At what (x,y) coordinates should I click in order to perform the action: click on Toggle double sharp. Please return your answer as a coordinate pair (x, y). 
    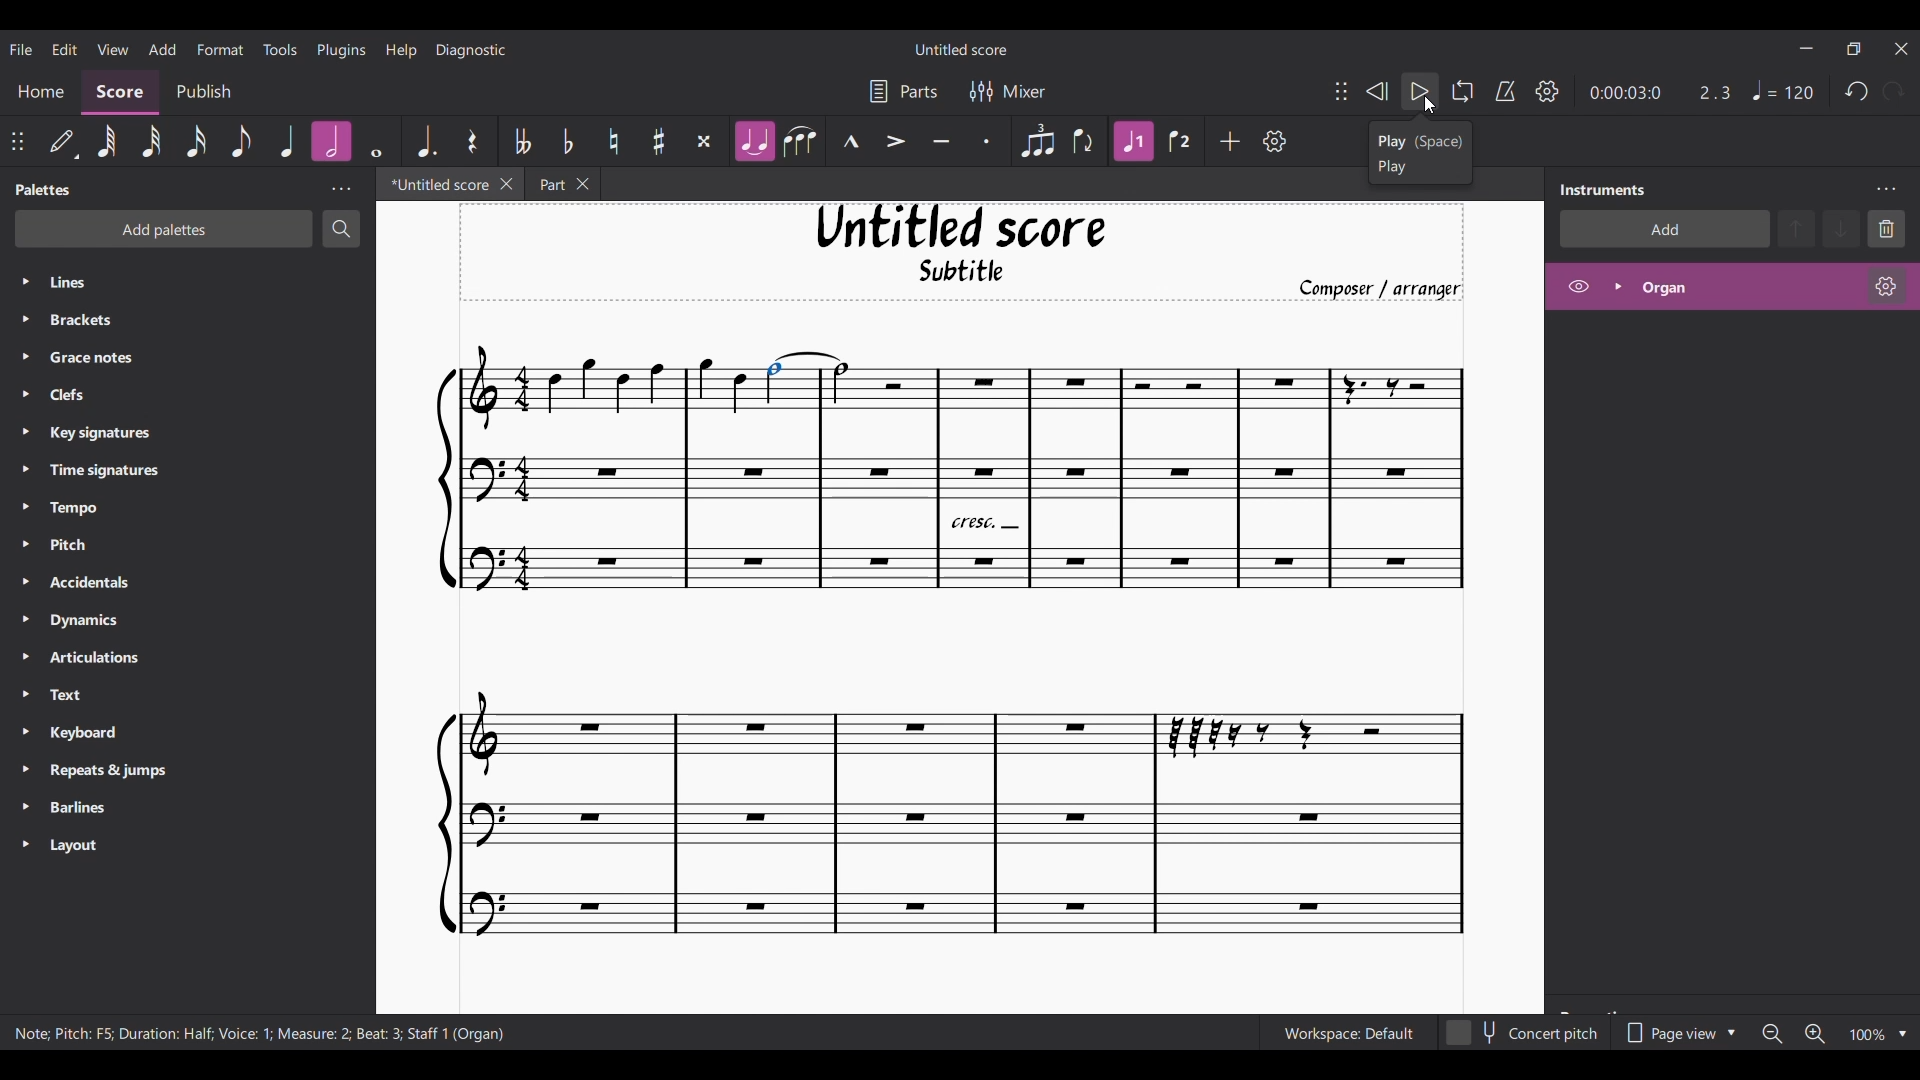
    Looking at the image, I should click on (704, 142).